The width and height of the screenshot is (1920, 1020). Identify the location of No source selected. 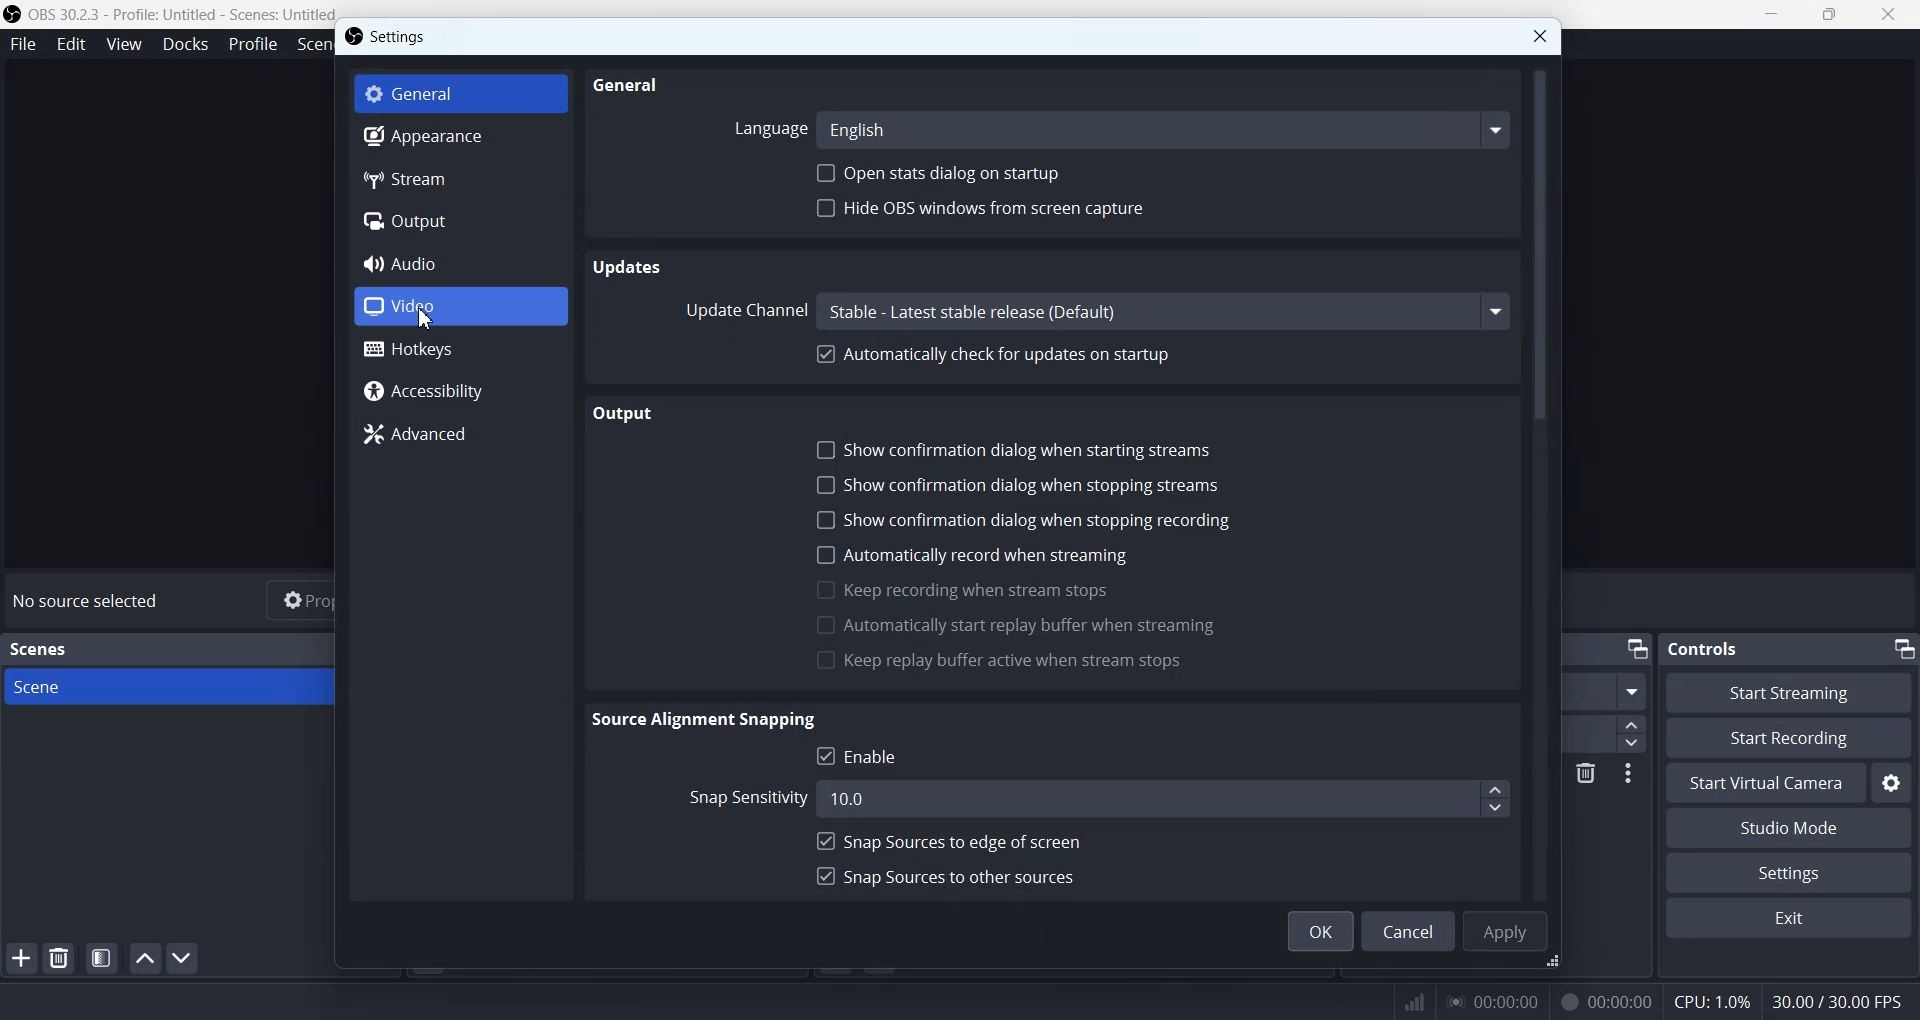
(91, 603).